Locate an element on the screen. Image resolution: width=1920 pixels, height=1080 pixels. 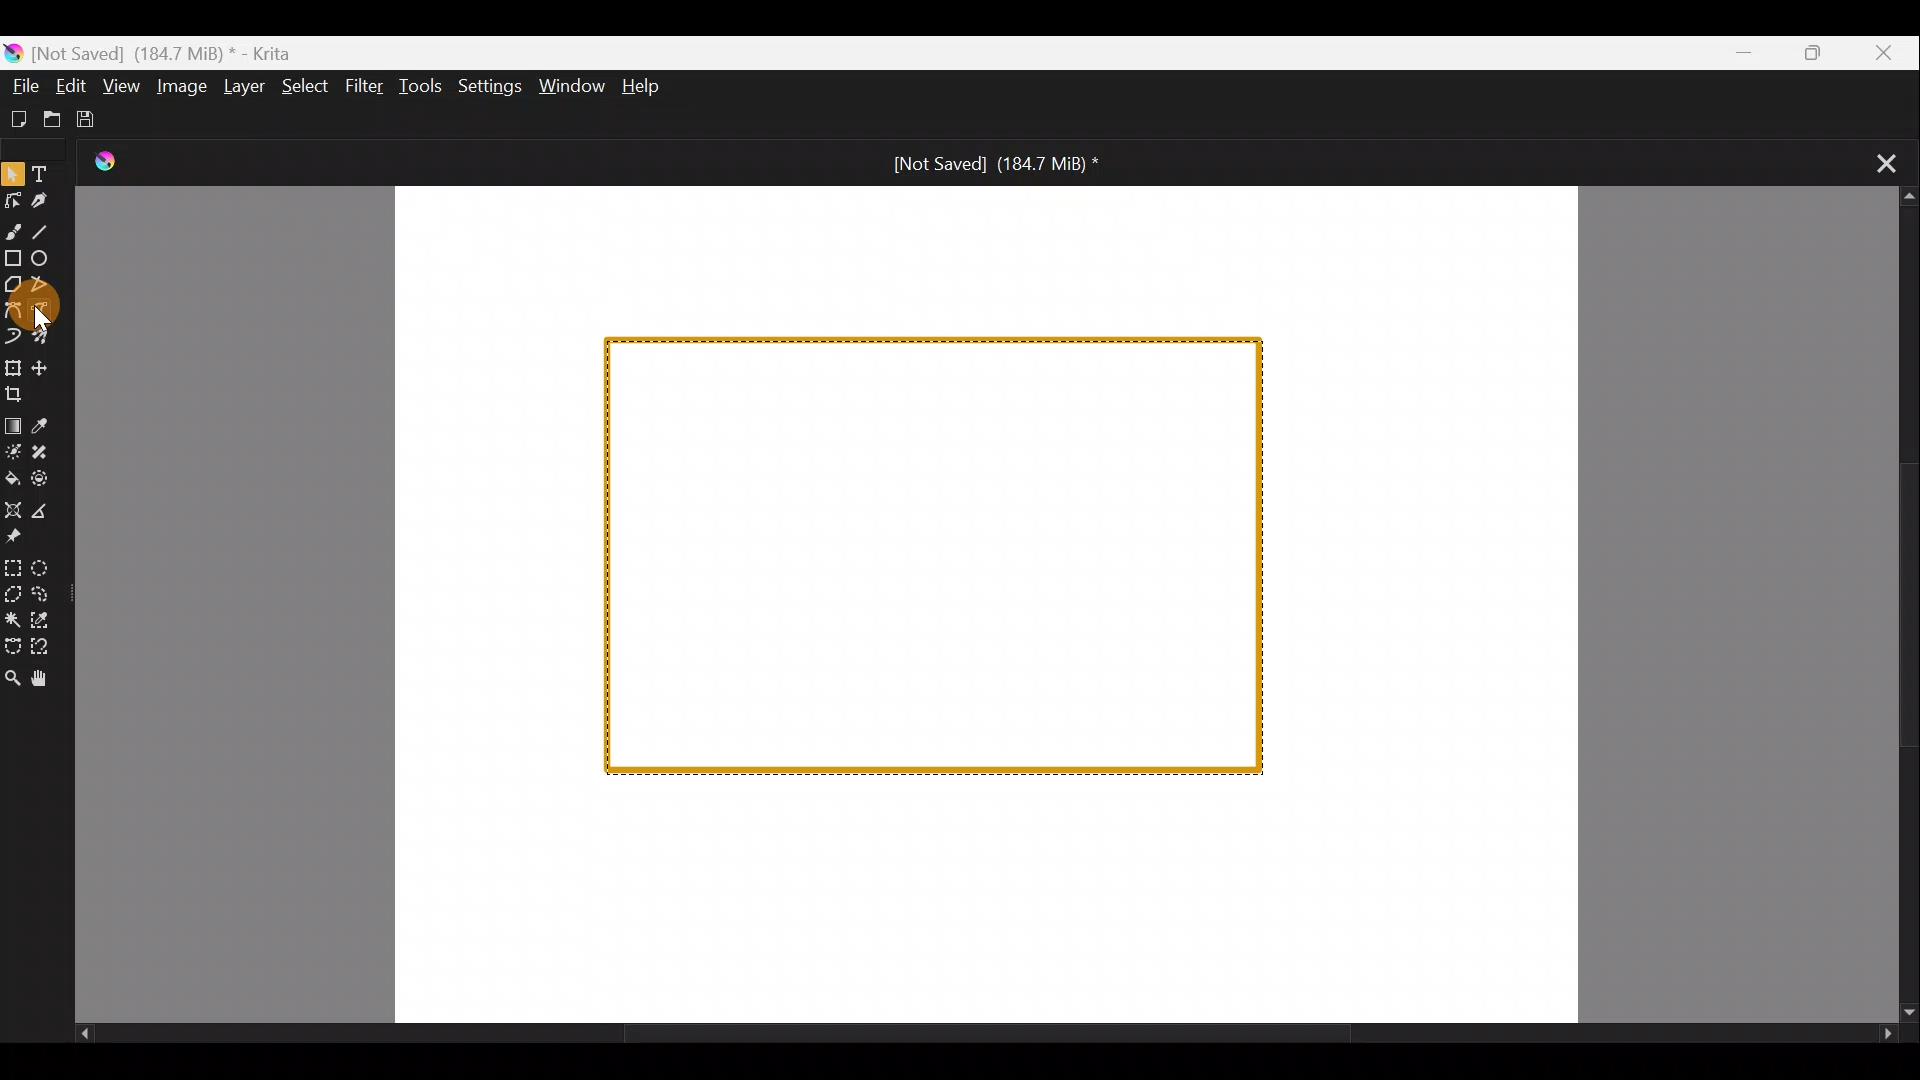
Polyline tool is located at coordinates (48, 286).